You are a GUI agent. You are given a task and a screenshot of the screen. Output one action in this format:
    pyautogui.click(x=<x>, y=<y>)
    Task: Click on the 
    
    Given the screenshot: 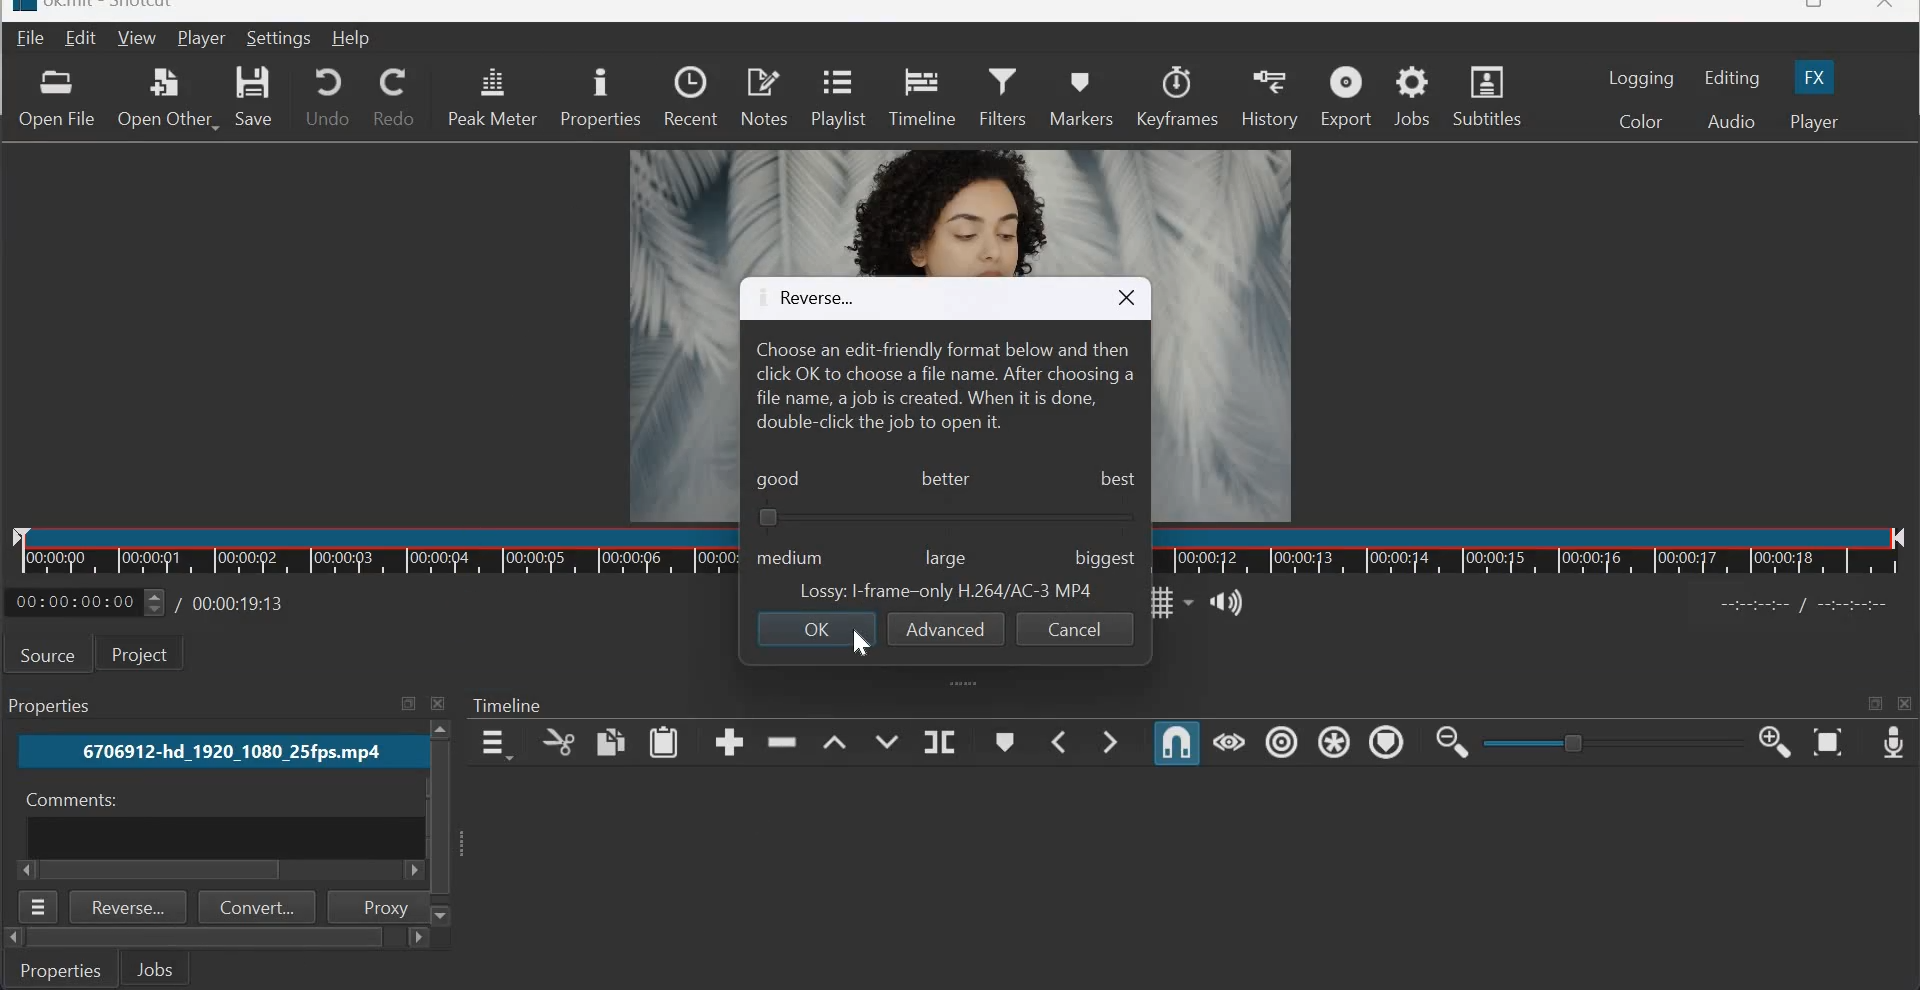 What is the action you would take?
    pyautogui.click(x=438, y=817)
    